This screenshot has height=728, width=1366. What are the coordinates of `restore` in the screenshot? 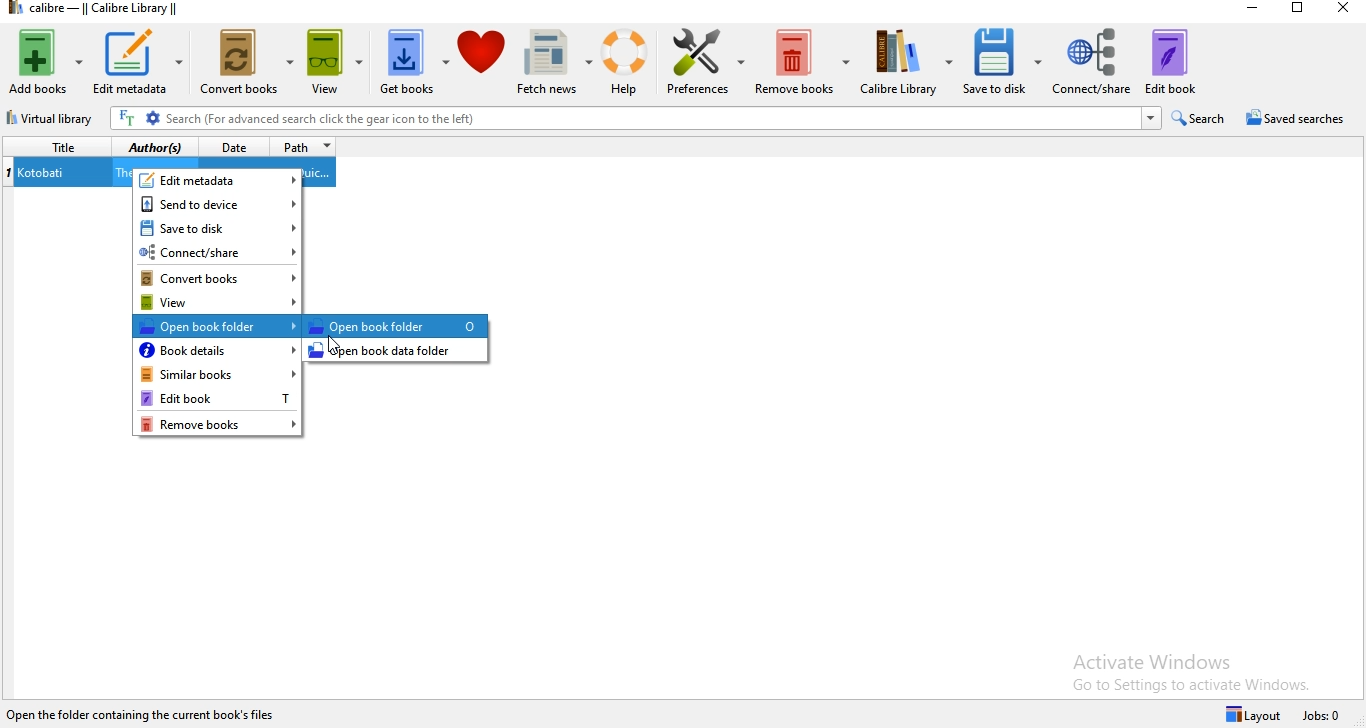 It's located at (1300, 11).